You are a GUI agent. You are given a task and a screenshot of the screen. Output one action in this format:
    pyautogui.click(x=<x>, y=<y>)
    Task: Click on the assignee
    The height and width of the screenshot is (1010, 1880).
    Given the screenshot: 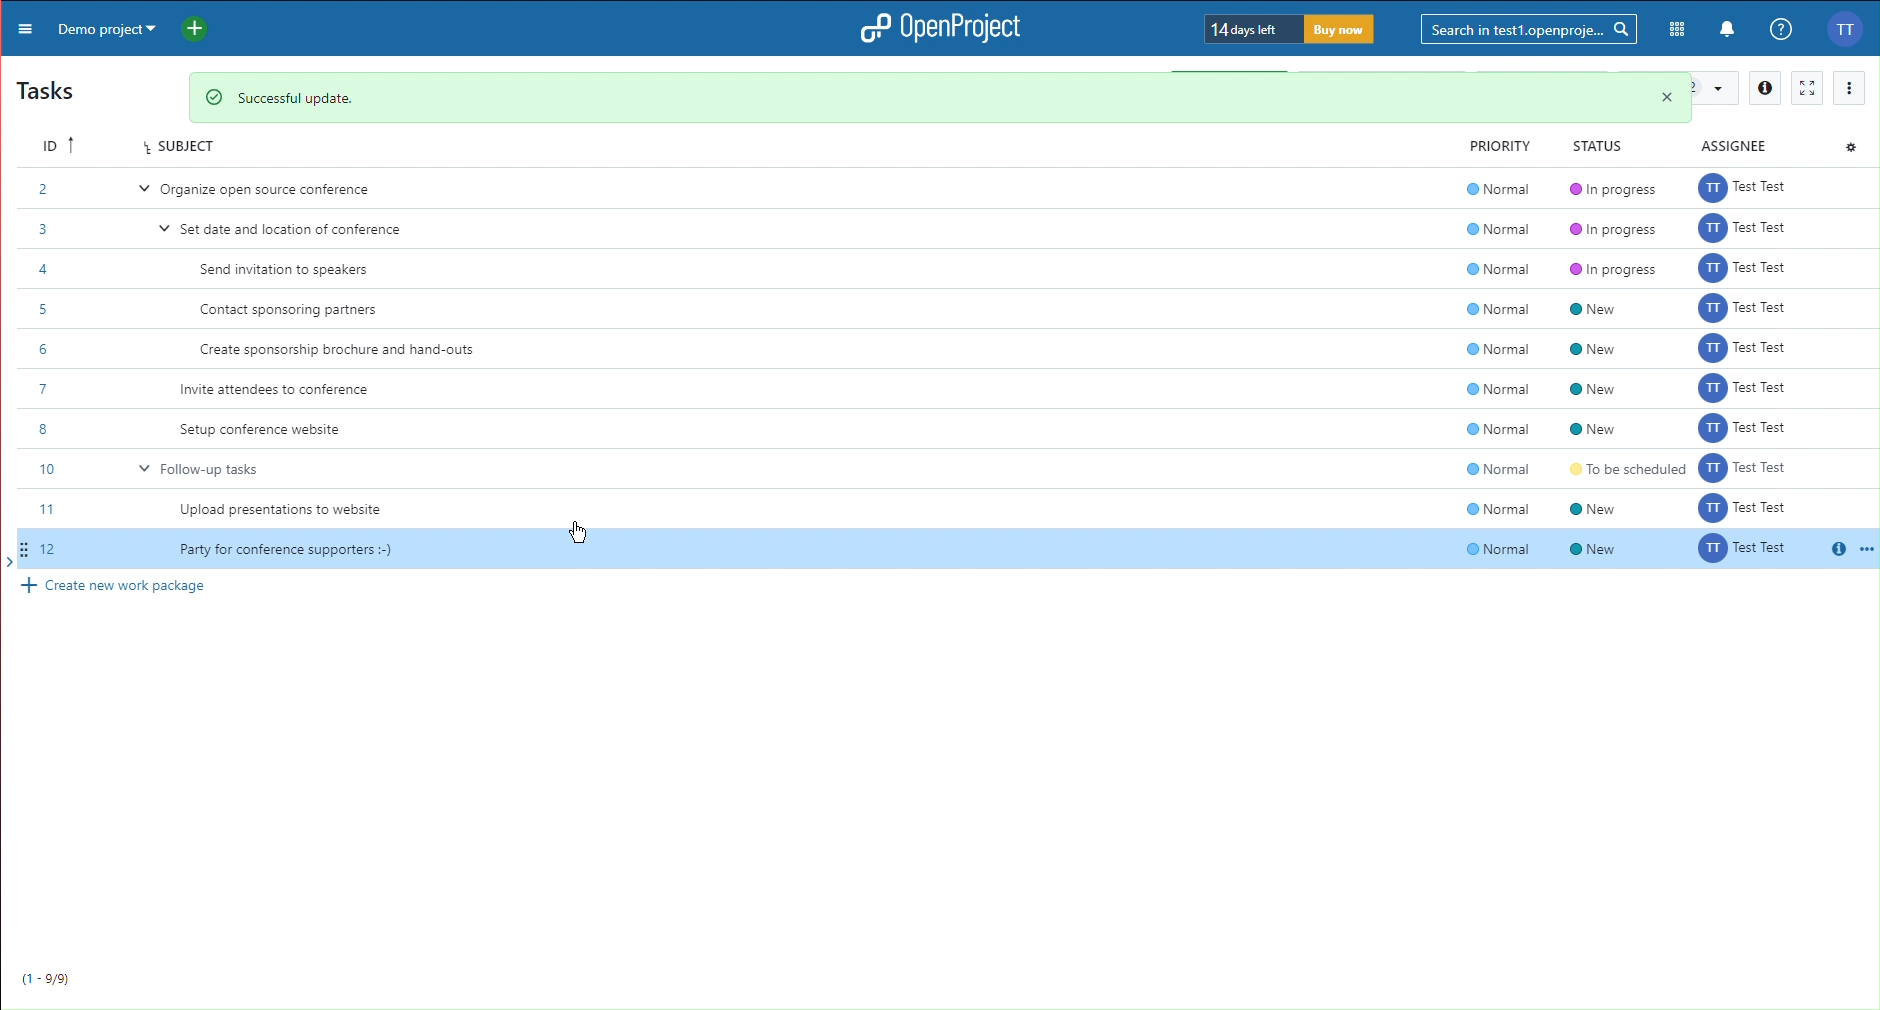 What is the action you would take?
    pyautogui.click(x=1752, y=369)
    